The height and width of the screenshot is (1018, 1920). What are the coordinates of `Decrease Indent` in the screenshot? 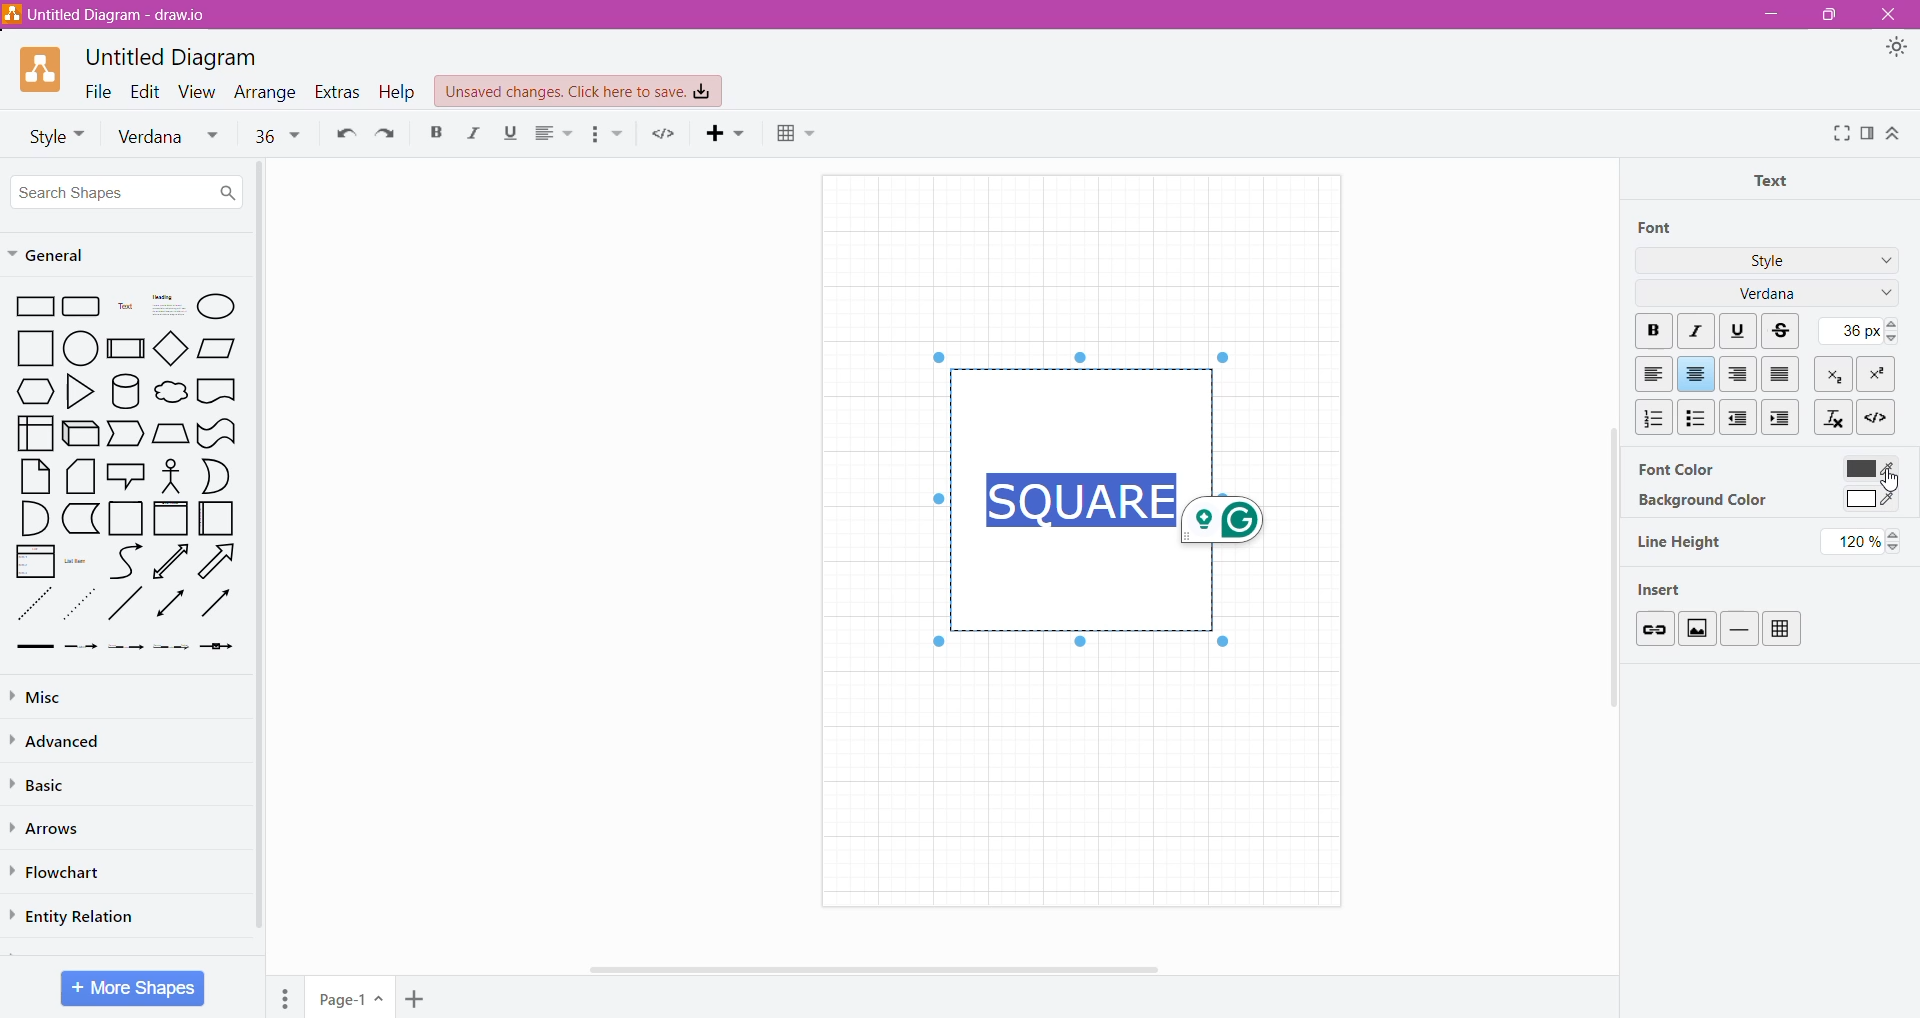 It's located at (1740, 417).